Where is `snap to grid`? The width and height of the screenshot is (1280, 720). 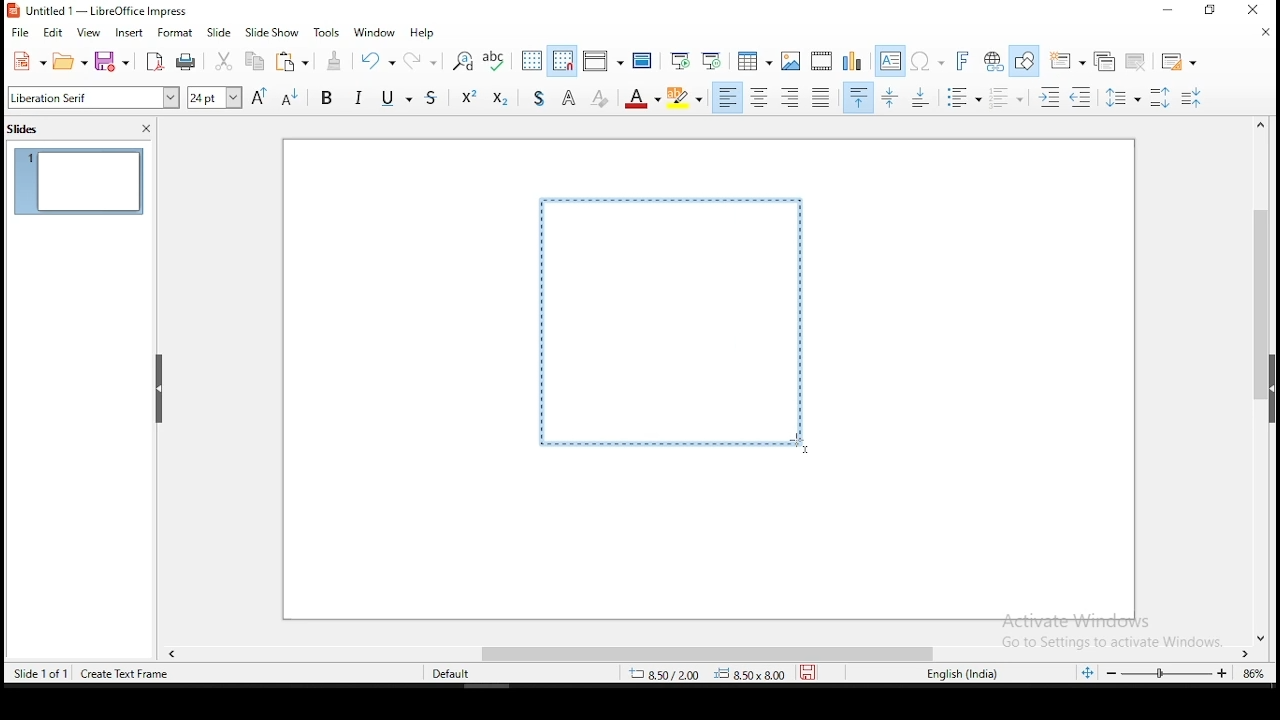
snap to grid is located at coordinates (562, 61).